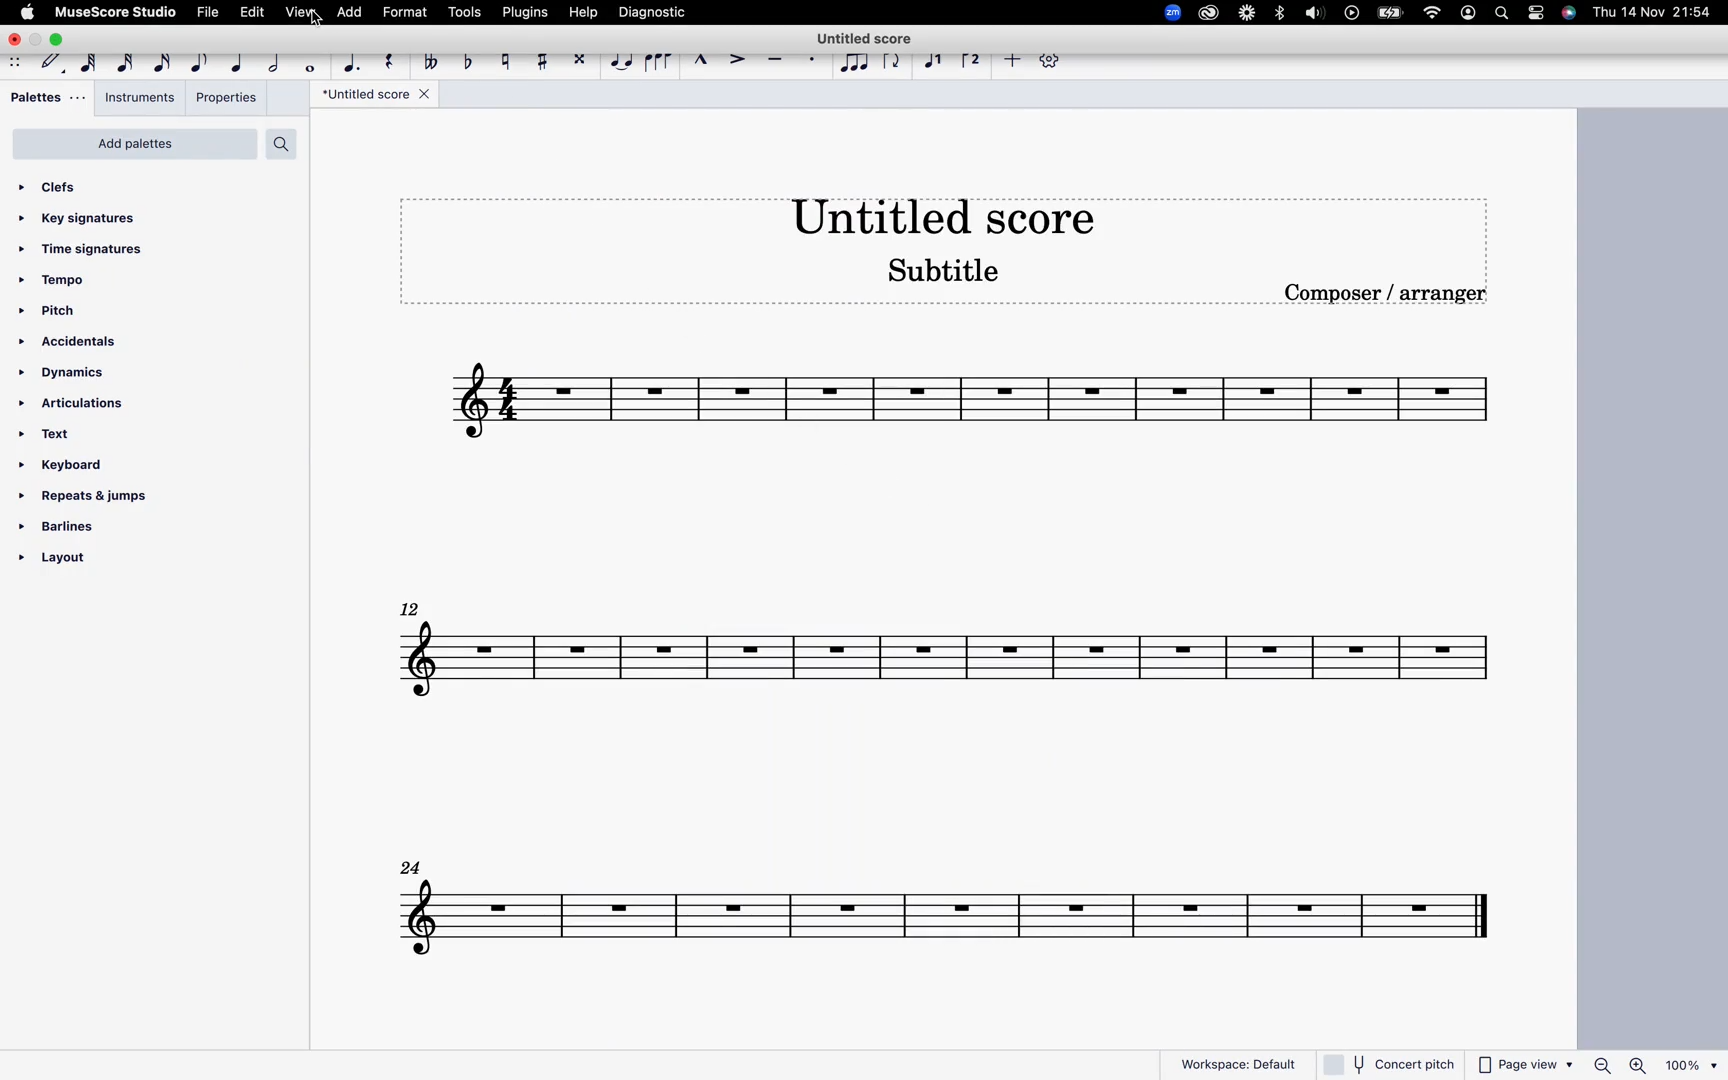  Describe the element at coordinates (657, 63) in the screenshot. I see `slur` at that location.